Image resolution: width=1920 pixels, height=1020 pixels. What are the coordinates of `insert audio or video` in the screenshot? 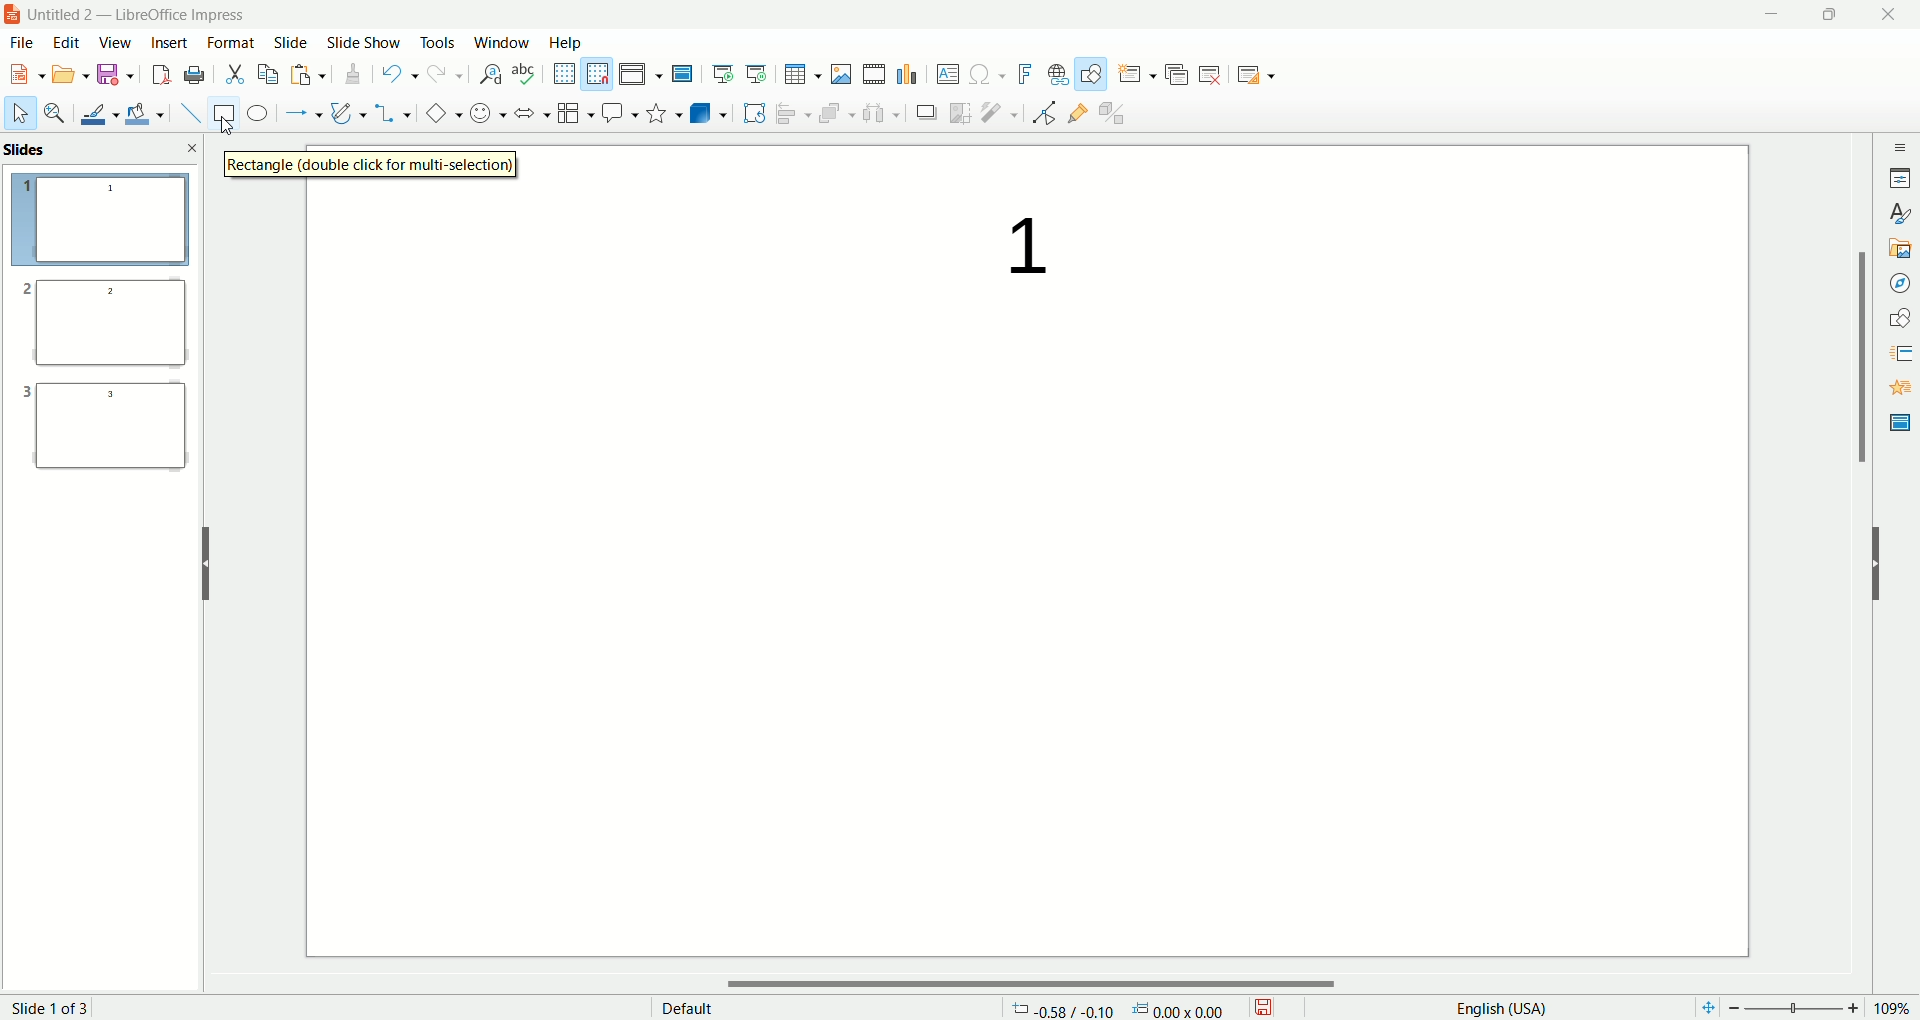 It's located at (874, 74).